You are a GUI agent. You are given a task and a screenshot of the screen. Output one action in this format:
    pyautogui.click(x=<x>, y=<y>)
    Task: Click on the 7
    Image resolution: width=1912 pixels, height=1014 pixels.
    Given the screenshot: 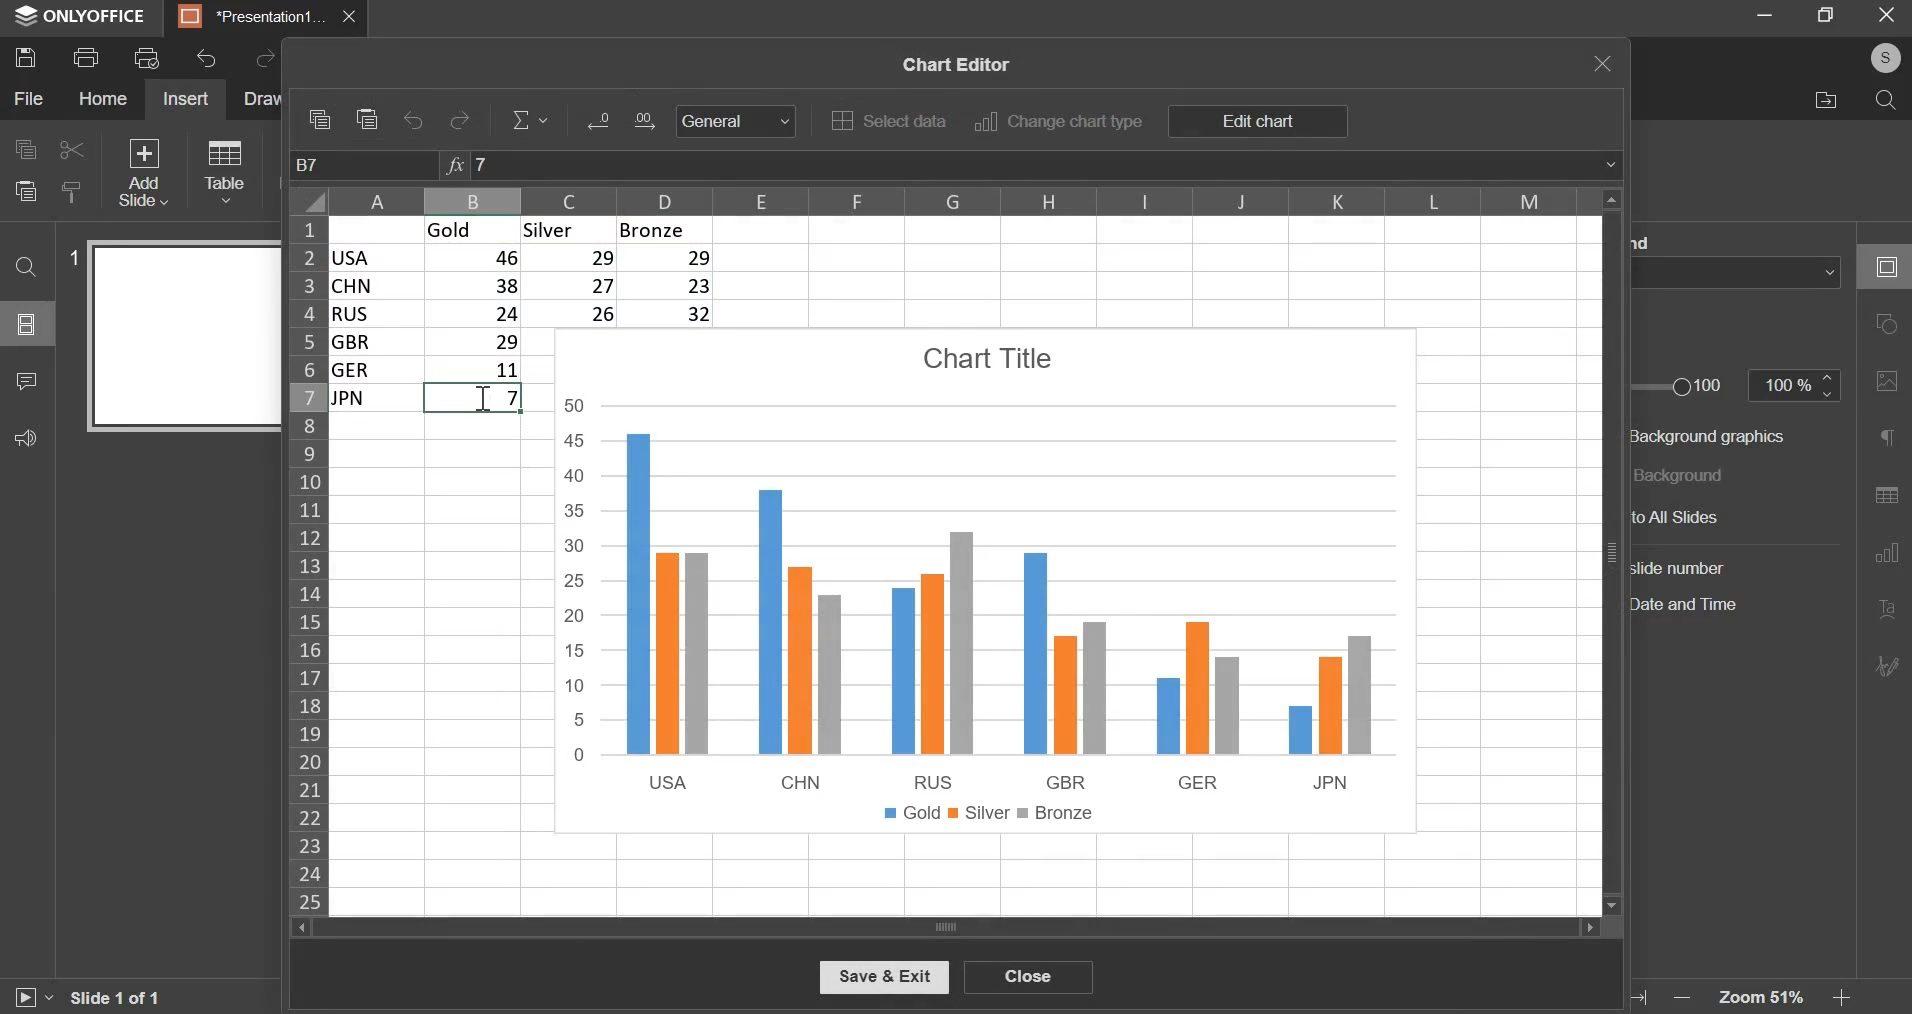 What is the action you would take?
    pyautogui.click(x=475, y=400)
    